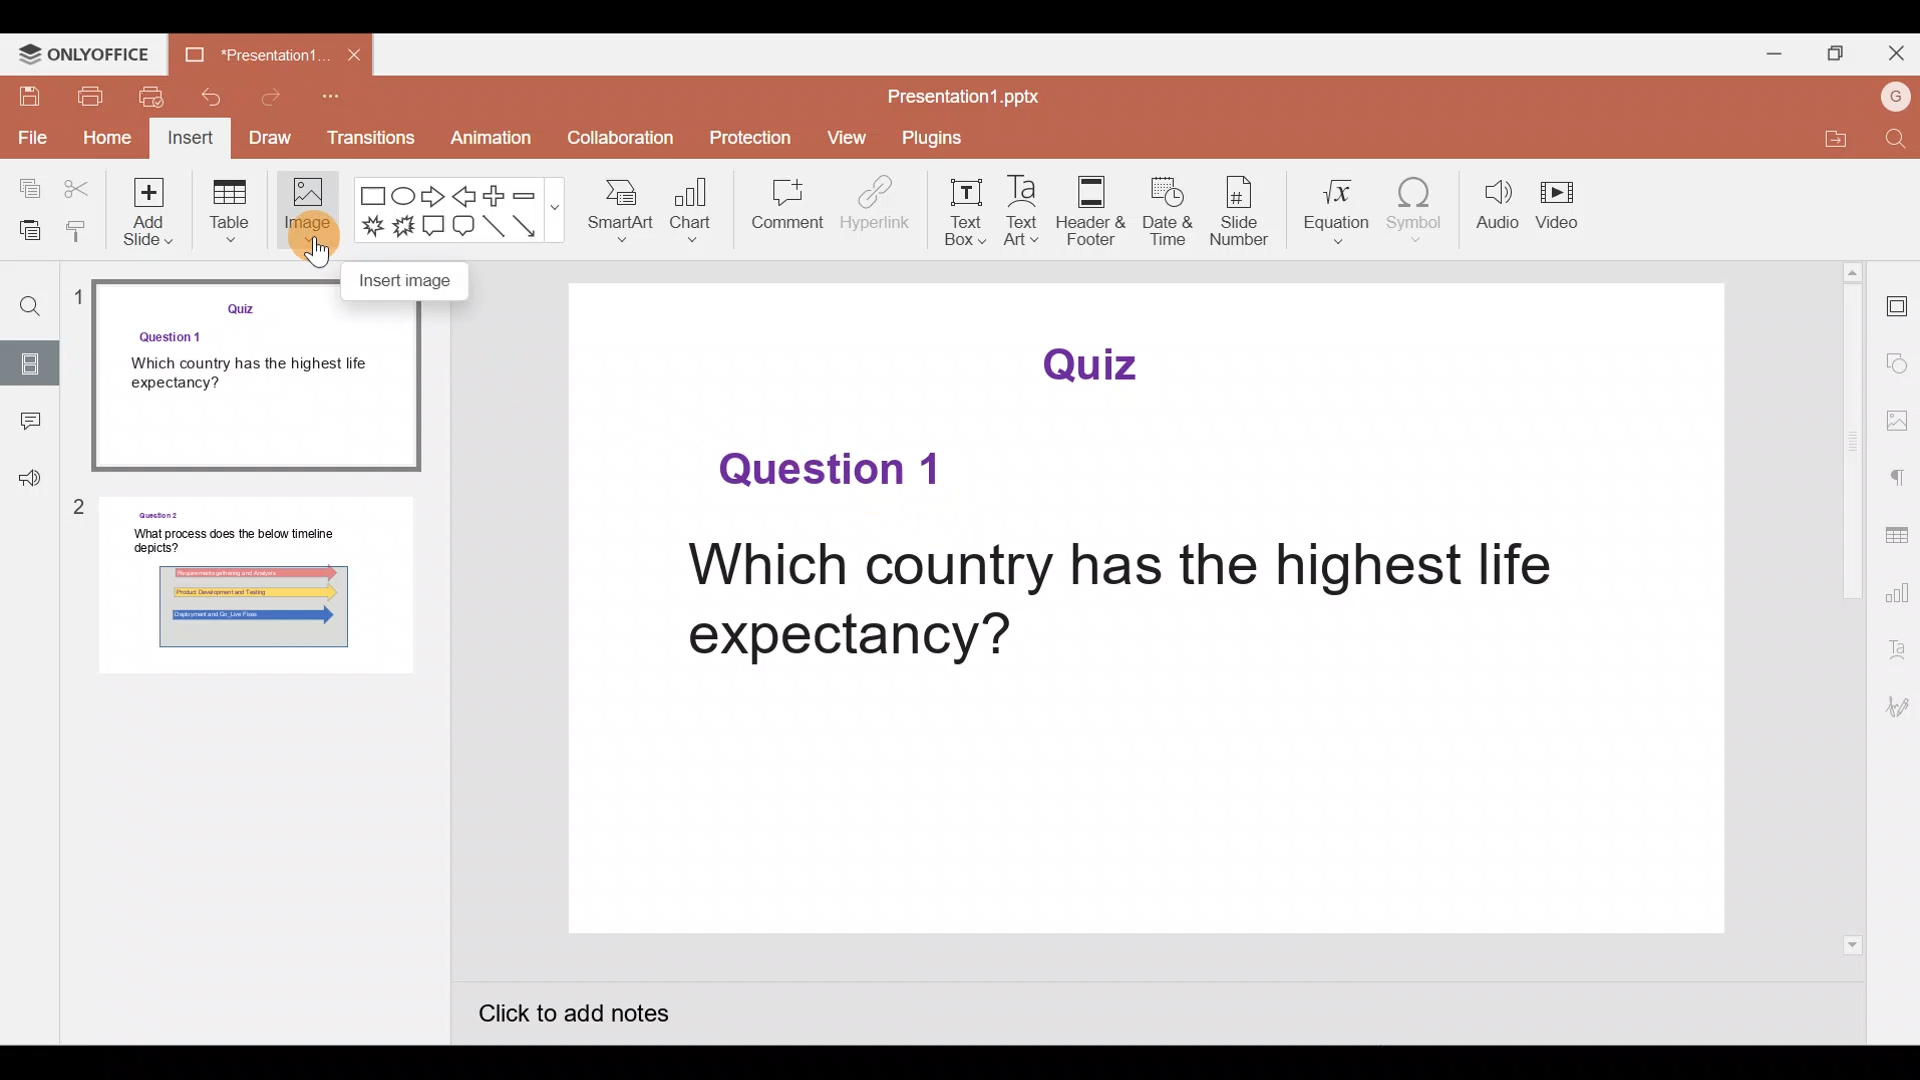 The width and height of the screenshot is (1920, 1080). Describe the element at coordinates (468, 228) in the screenshot. I see `Rounded Rectangular callout` at that location.